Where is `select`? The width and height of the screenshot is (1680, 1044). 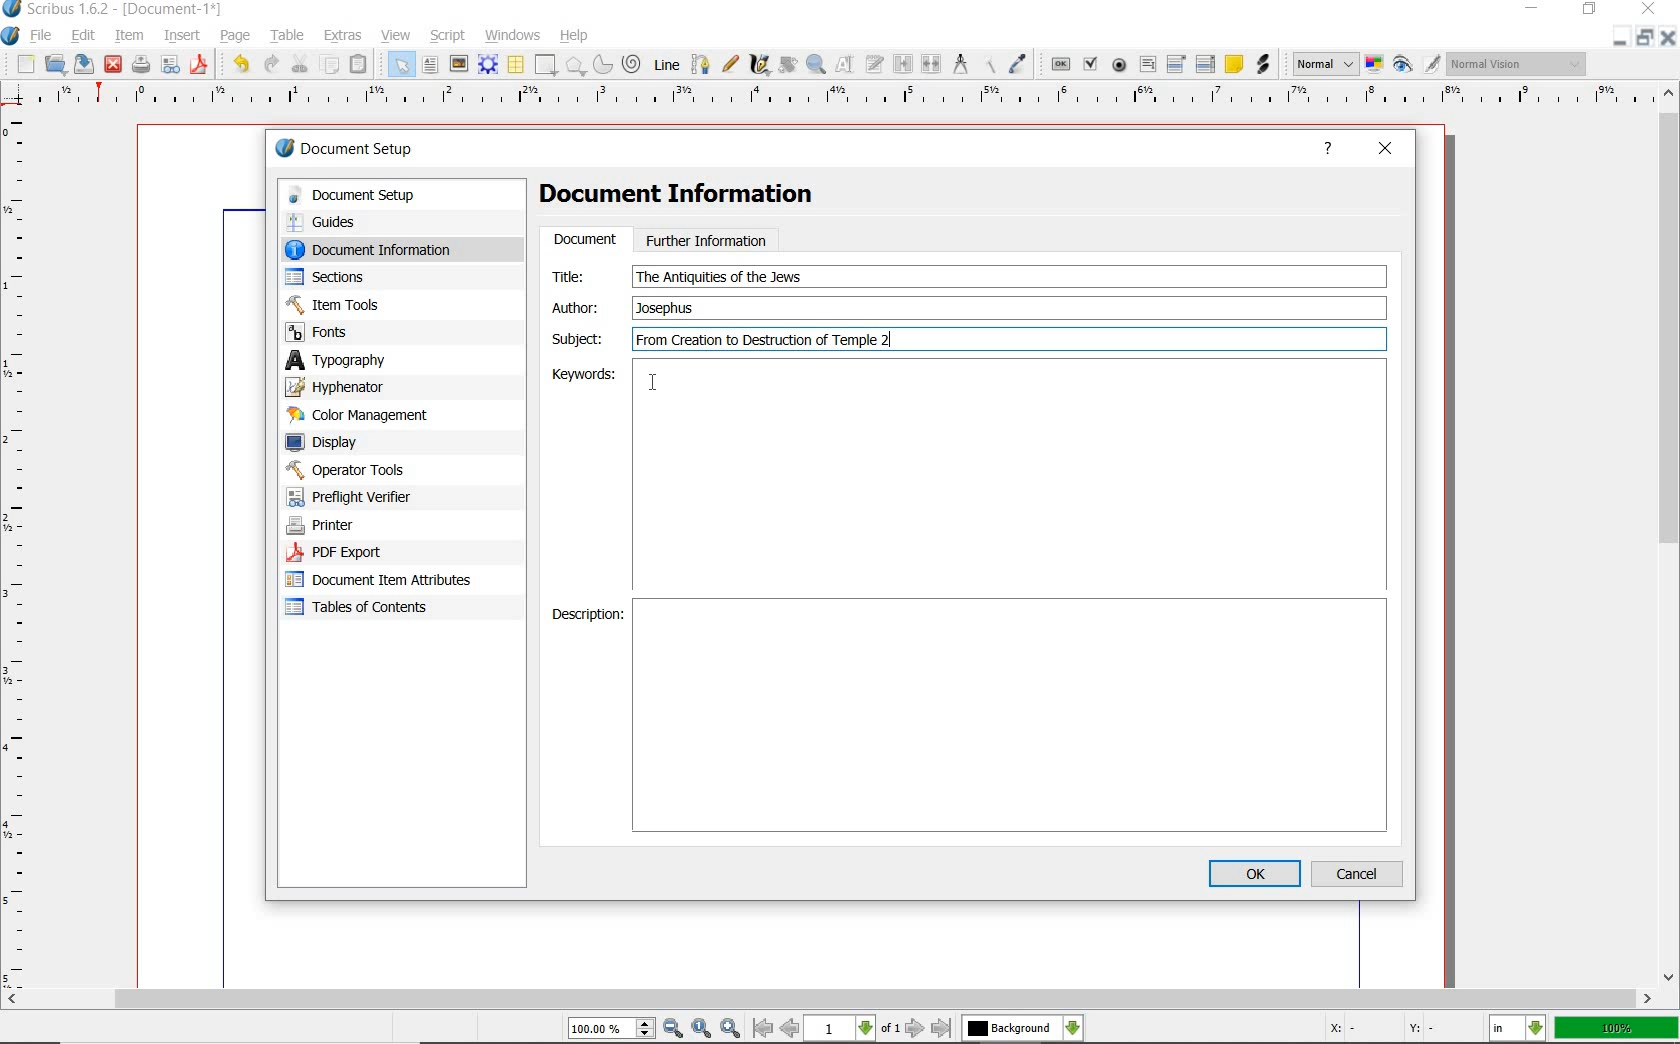
select is located at coordinates (403, 64).